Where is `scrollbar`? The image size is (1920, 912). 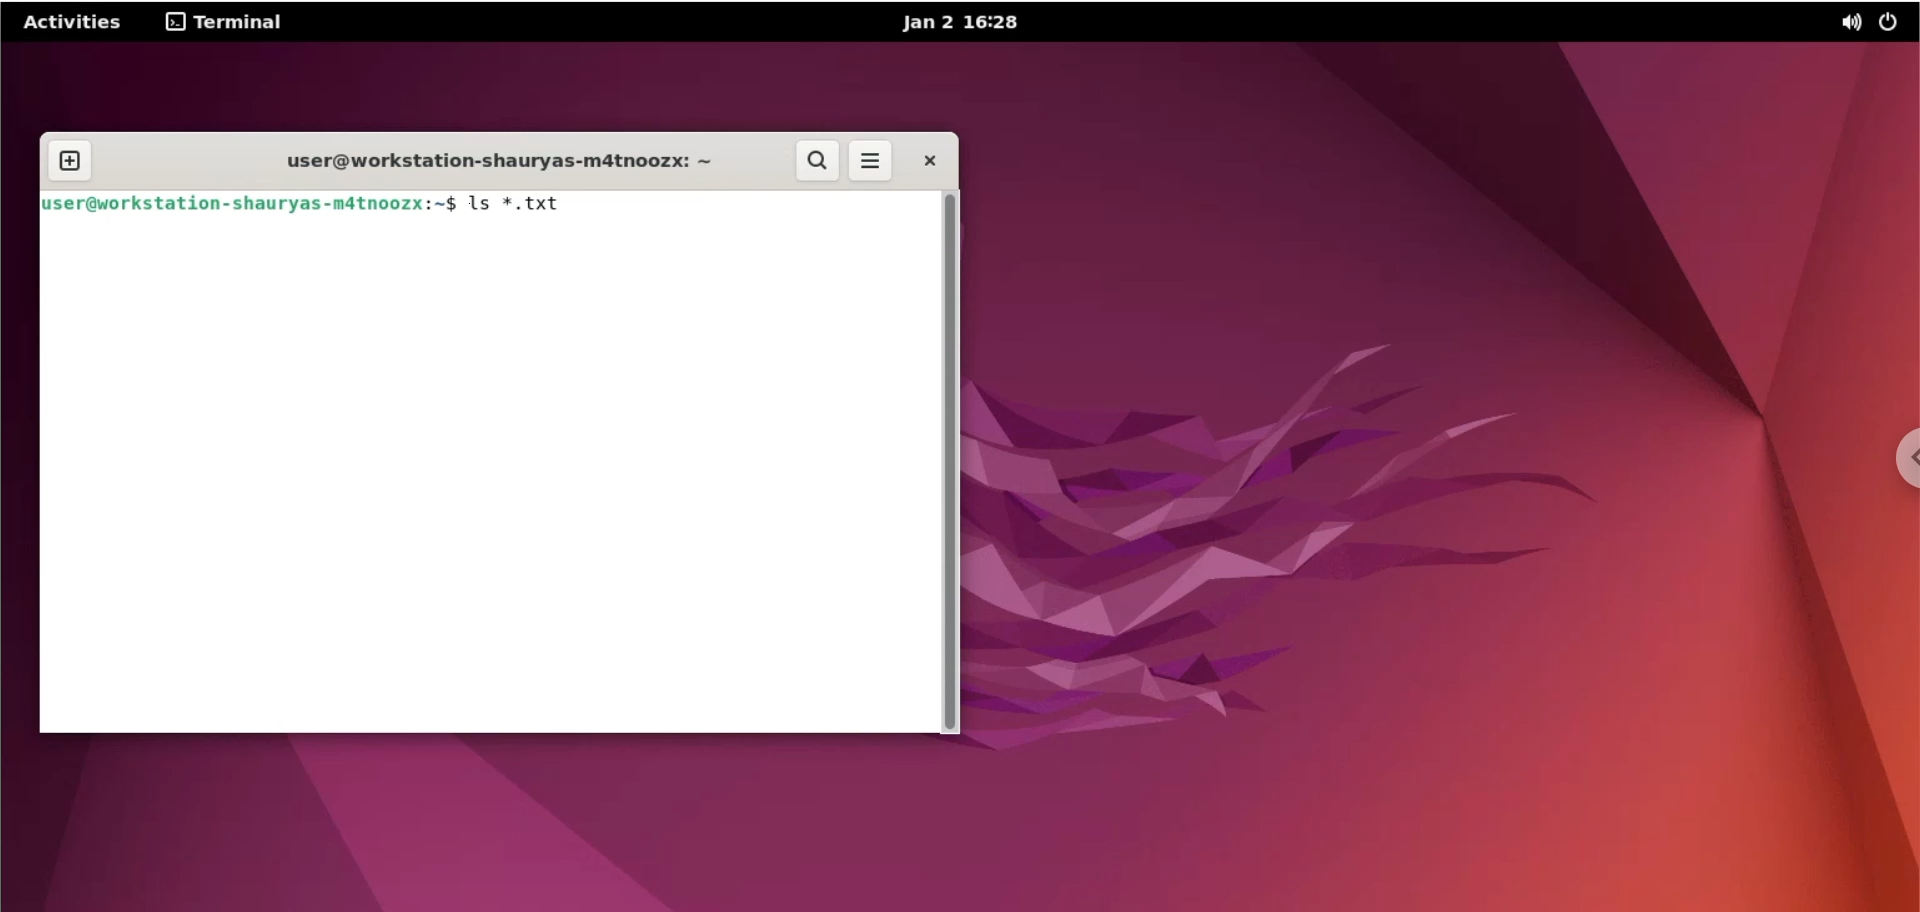
scrollbar is located at coordinates (951, 464).